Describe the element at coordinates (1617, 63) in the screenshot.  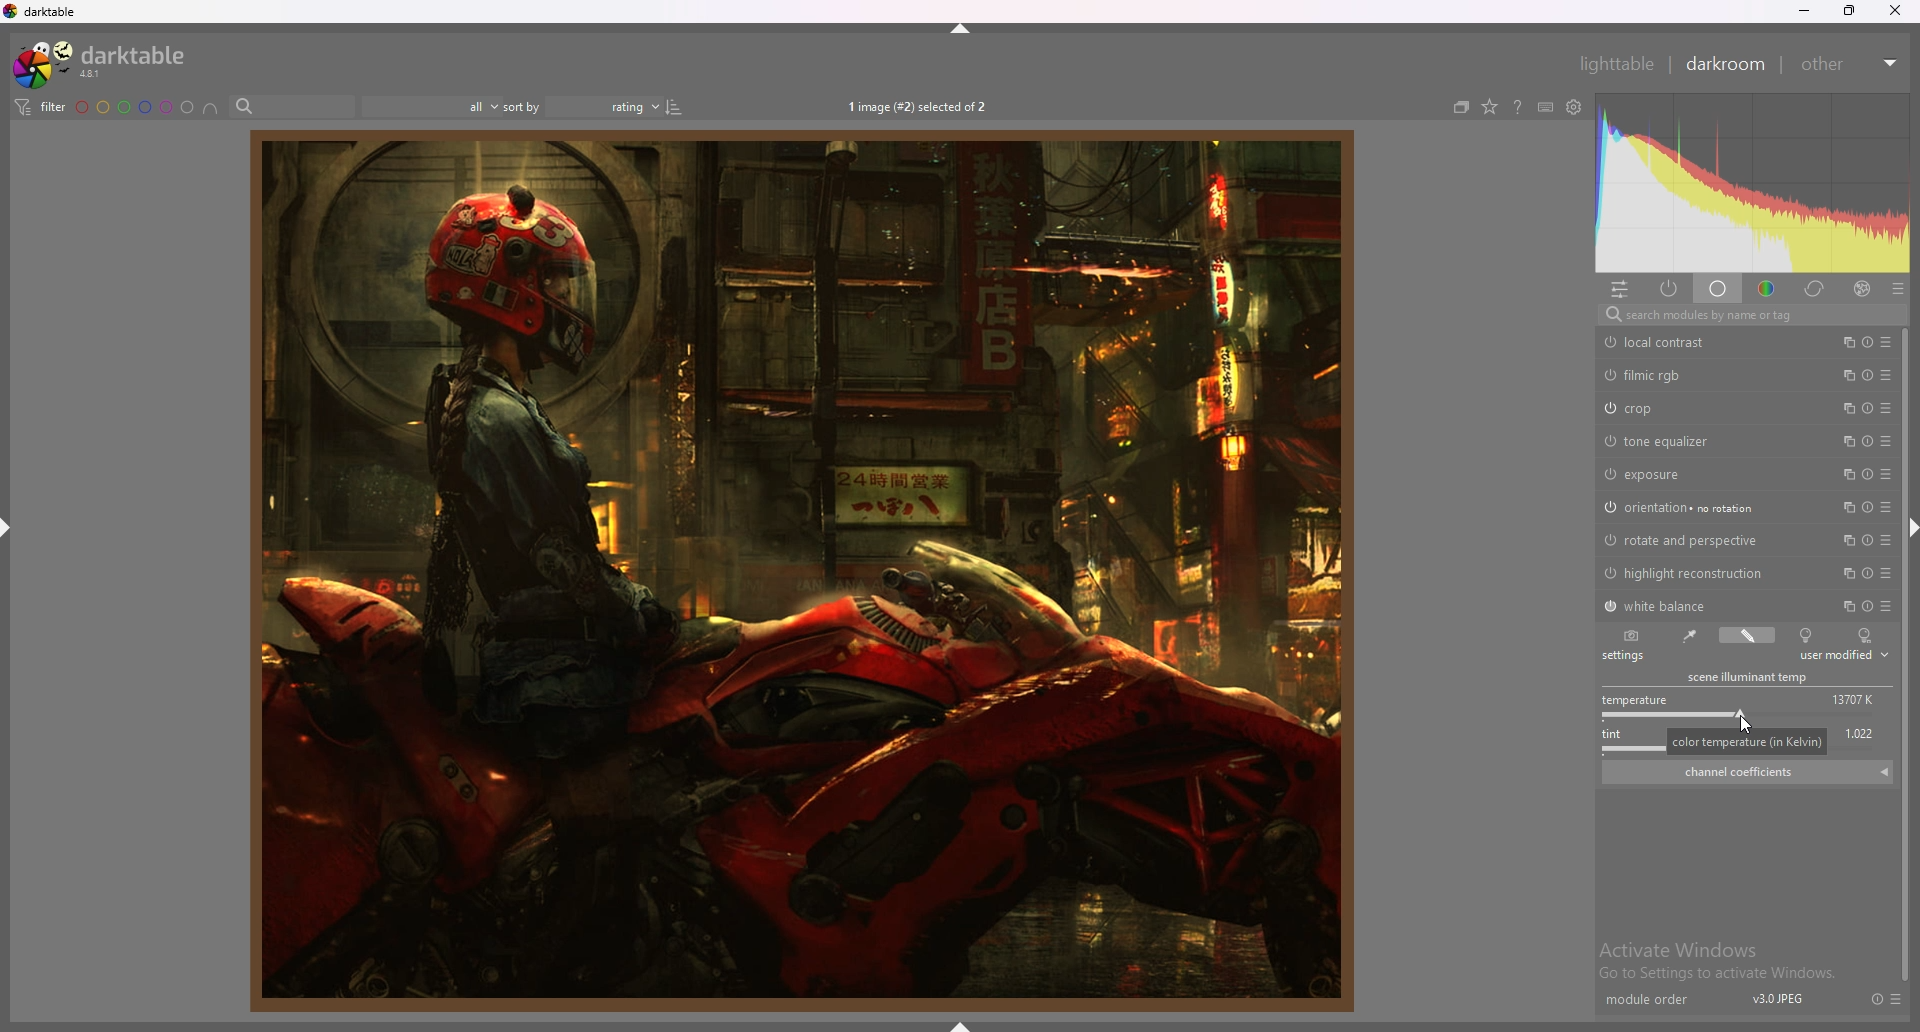
I see `lighttable` at that location.